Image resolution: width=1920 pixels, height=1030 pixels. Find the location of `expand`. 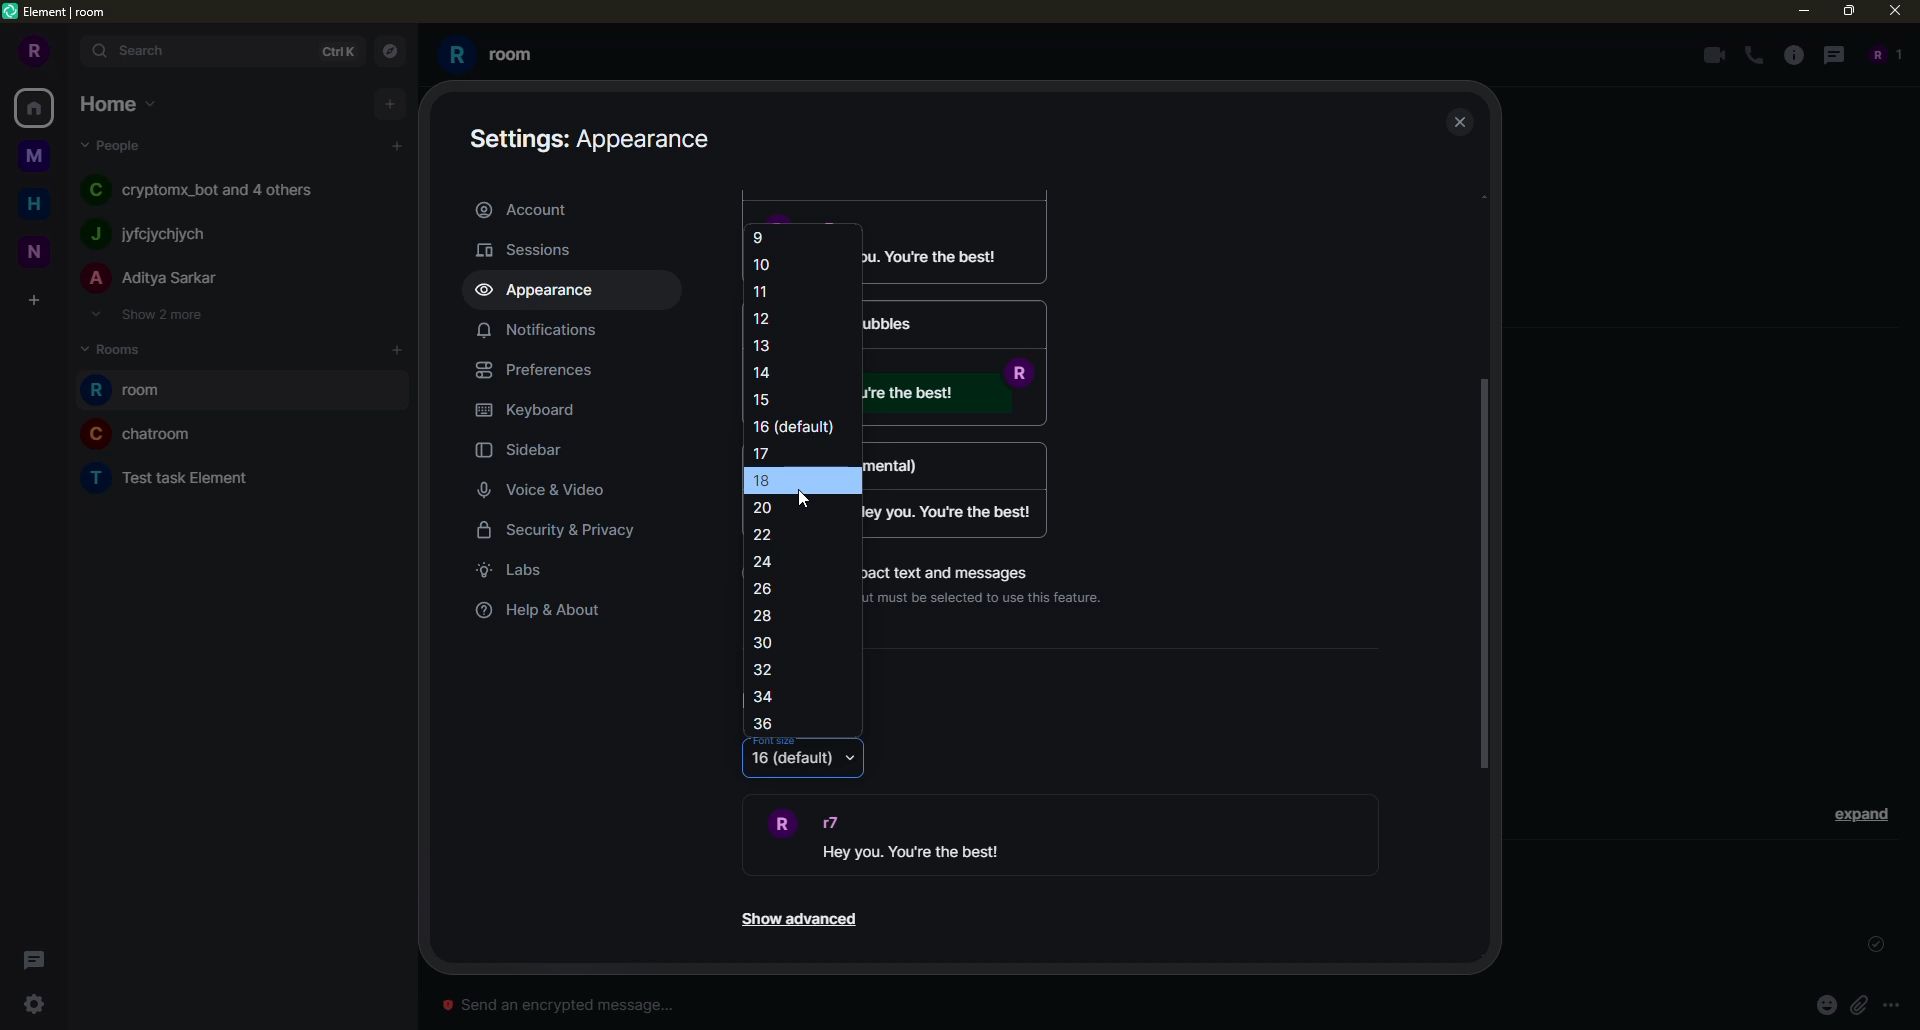

expand is located at coordinates (1862, 813).